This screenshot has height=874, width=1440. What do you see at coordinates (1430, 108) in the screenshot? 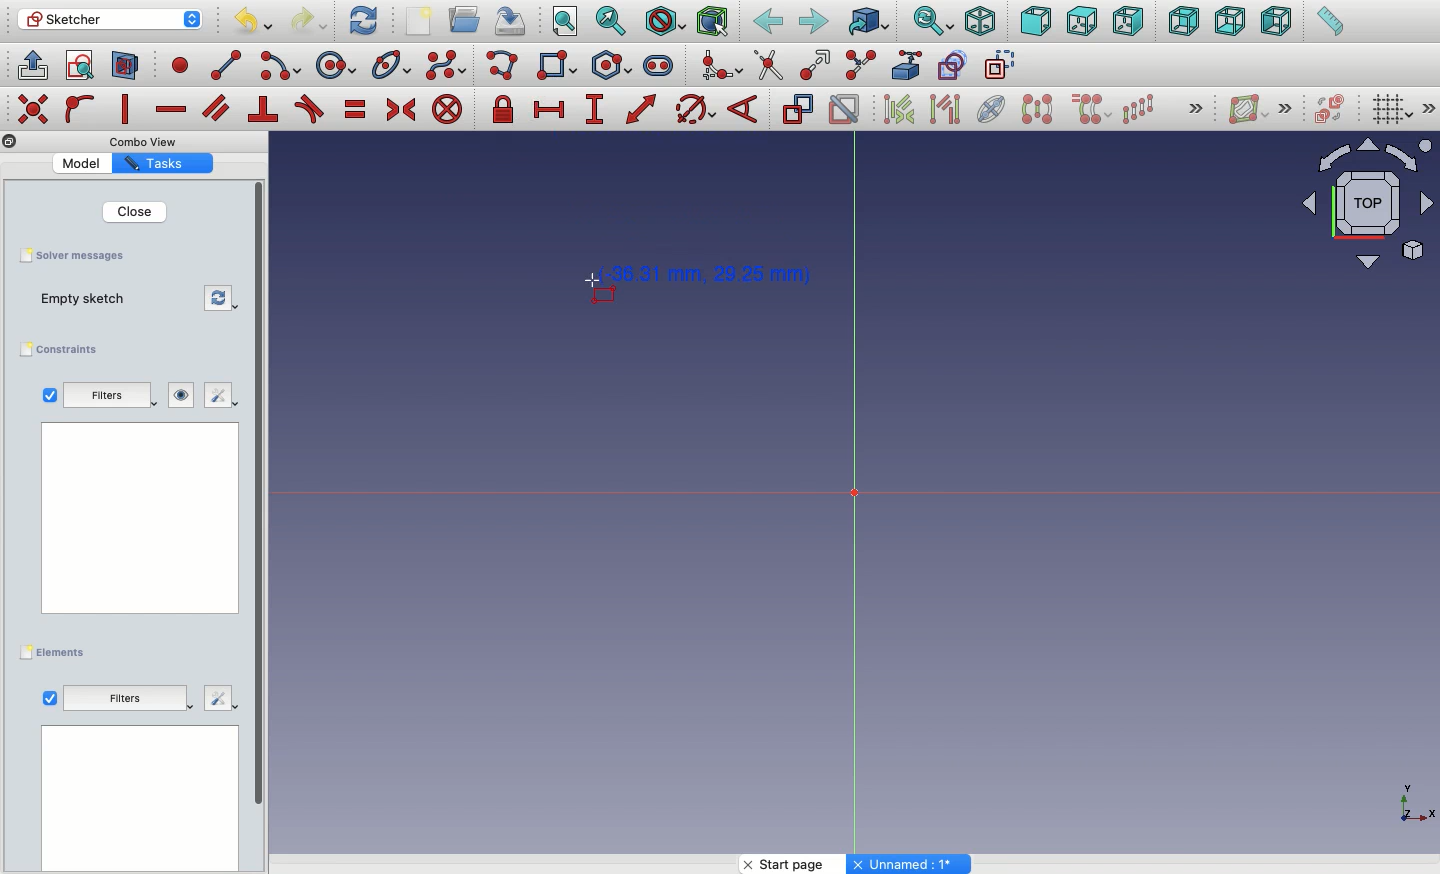
I see `Expand` at bounding box center [1430, 108].